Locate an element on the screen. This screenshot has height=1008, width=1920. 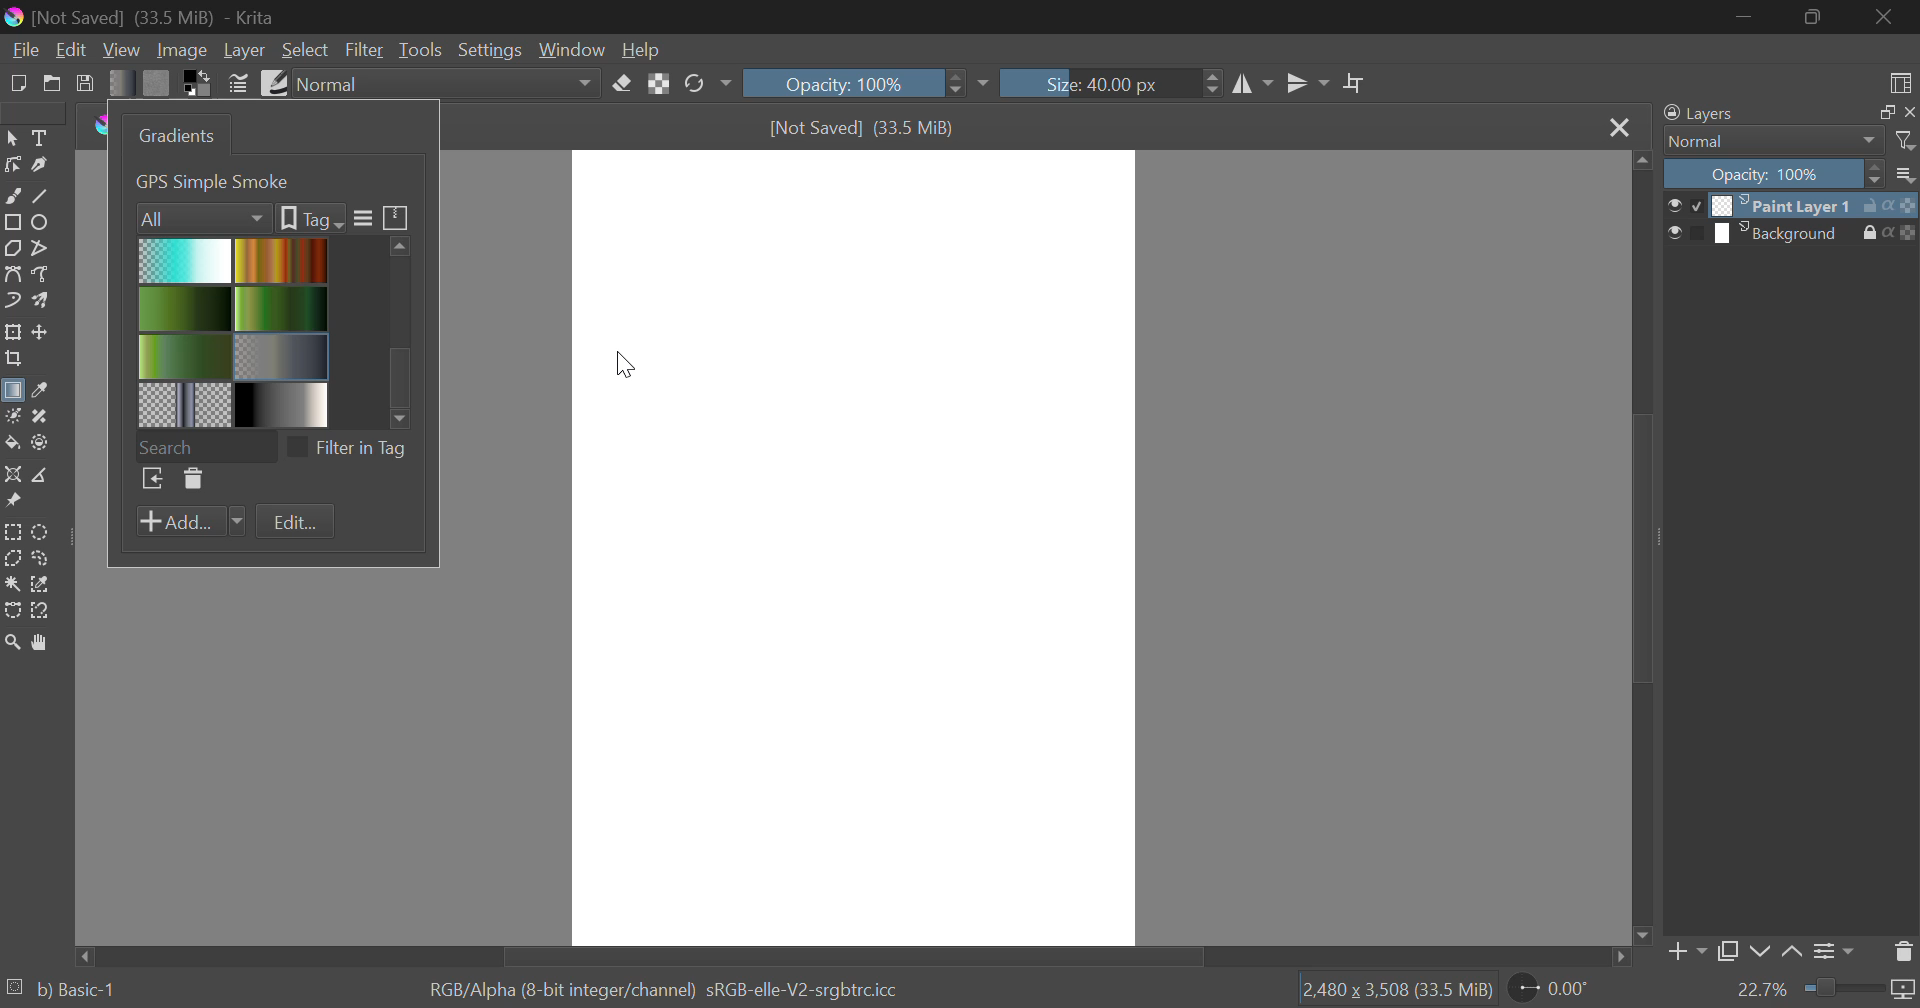
Normal is located at coordinates (449, 84).